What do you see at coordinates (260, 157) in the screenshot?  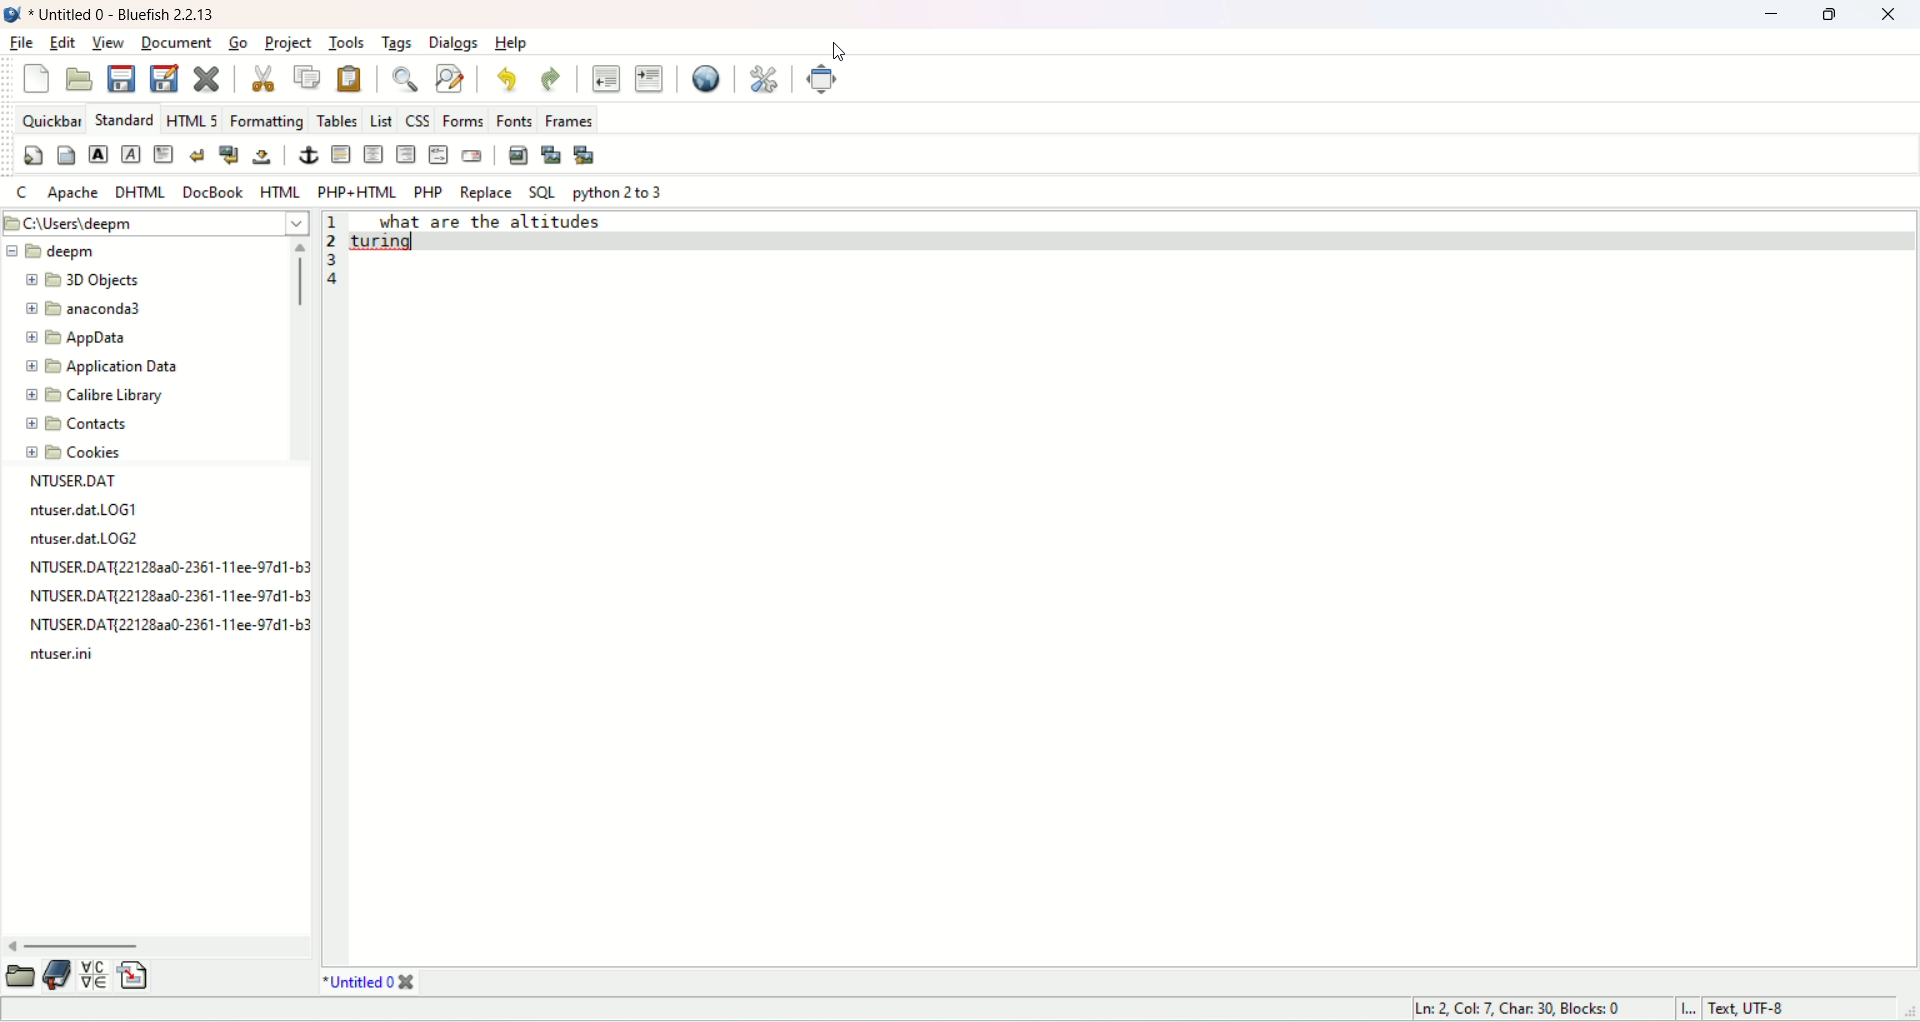 I see `non-breaking space` at bounding box center [260, 157].